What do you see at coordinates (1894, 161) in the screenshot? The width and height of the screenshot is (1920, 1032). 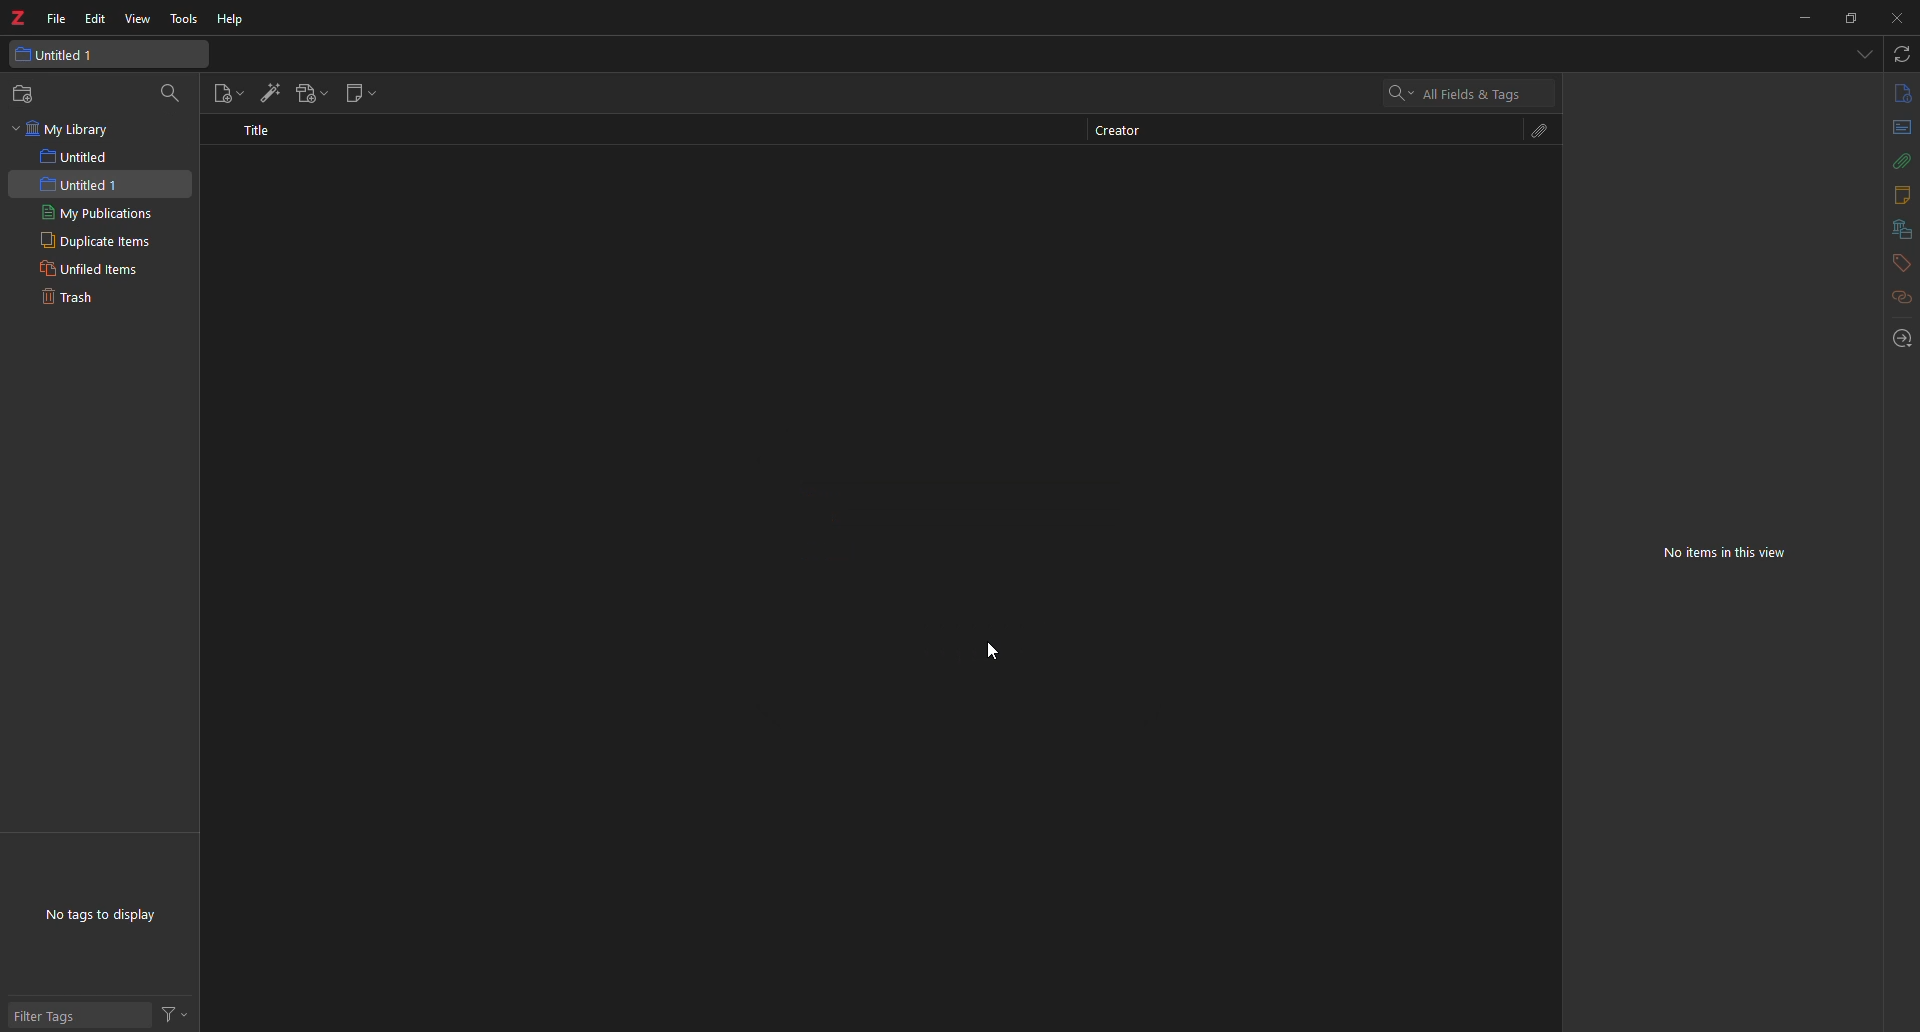 I see `attach` at bounding box center [1894, 161].